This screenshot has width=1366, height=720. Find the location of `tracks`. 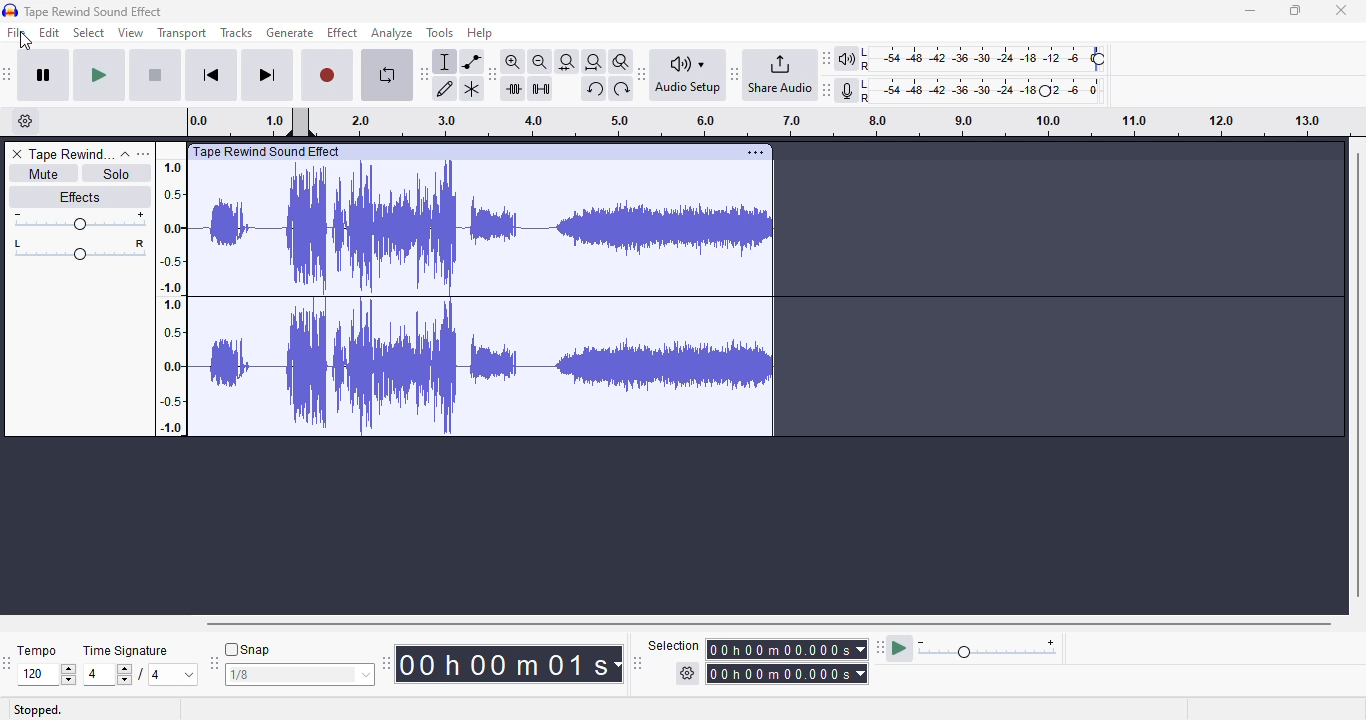

tracks is located at coordinates (236, 33).